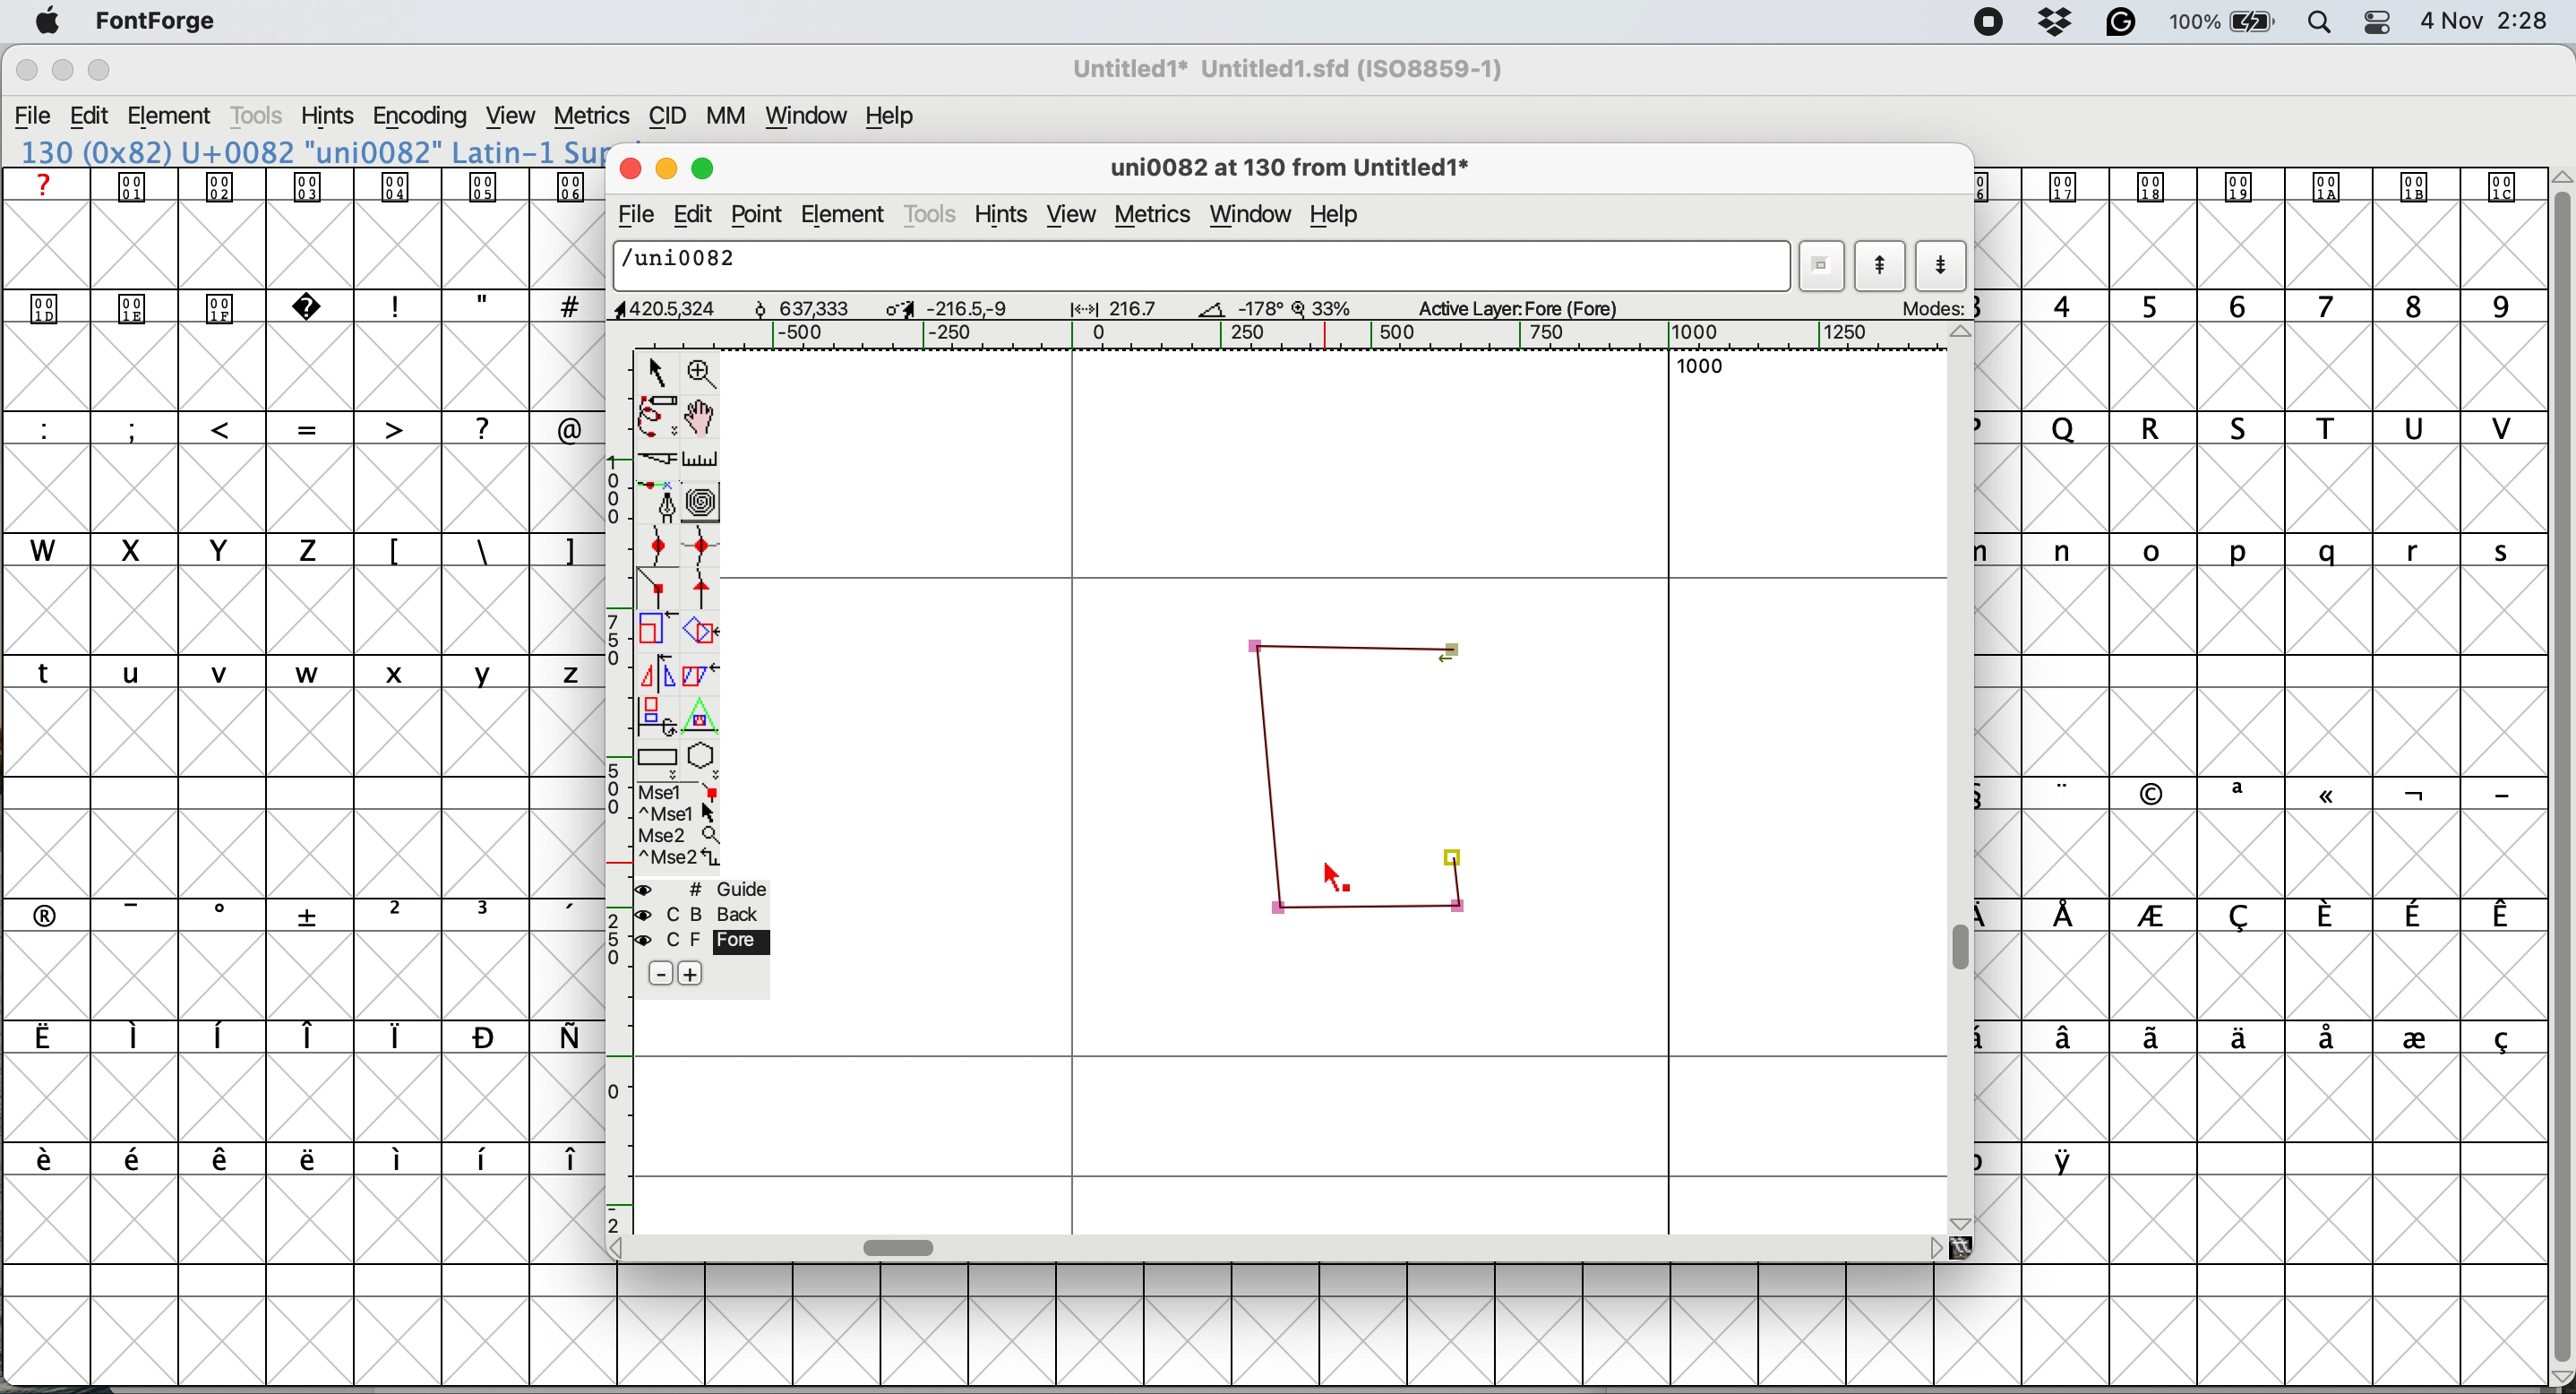  I want to click on view, so click(1072, 216).